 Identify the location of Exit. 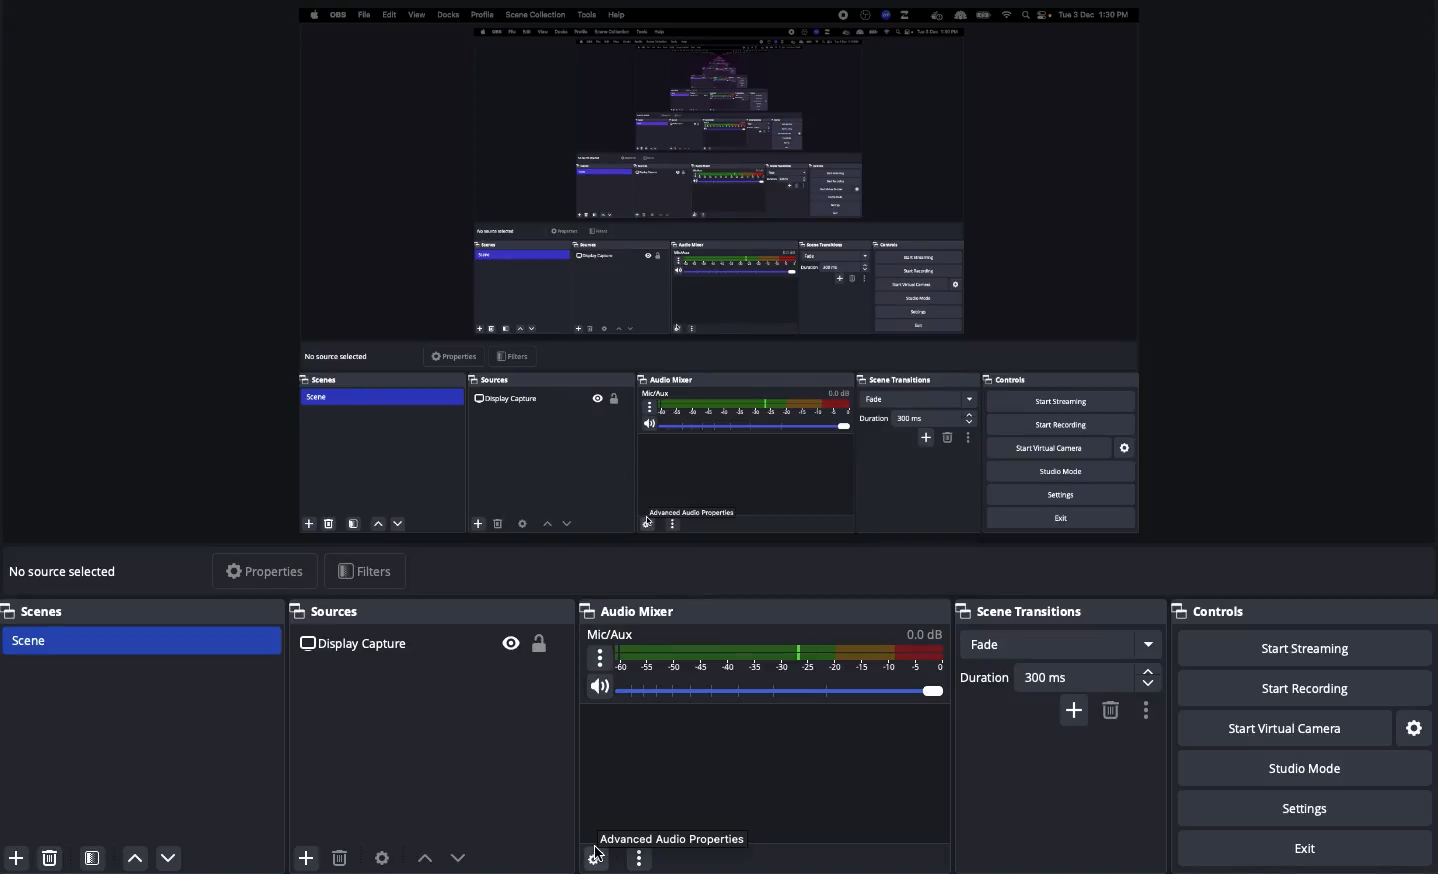
(1305, 848).